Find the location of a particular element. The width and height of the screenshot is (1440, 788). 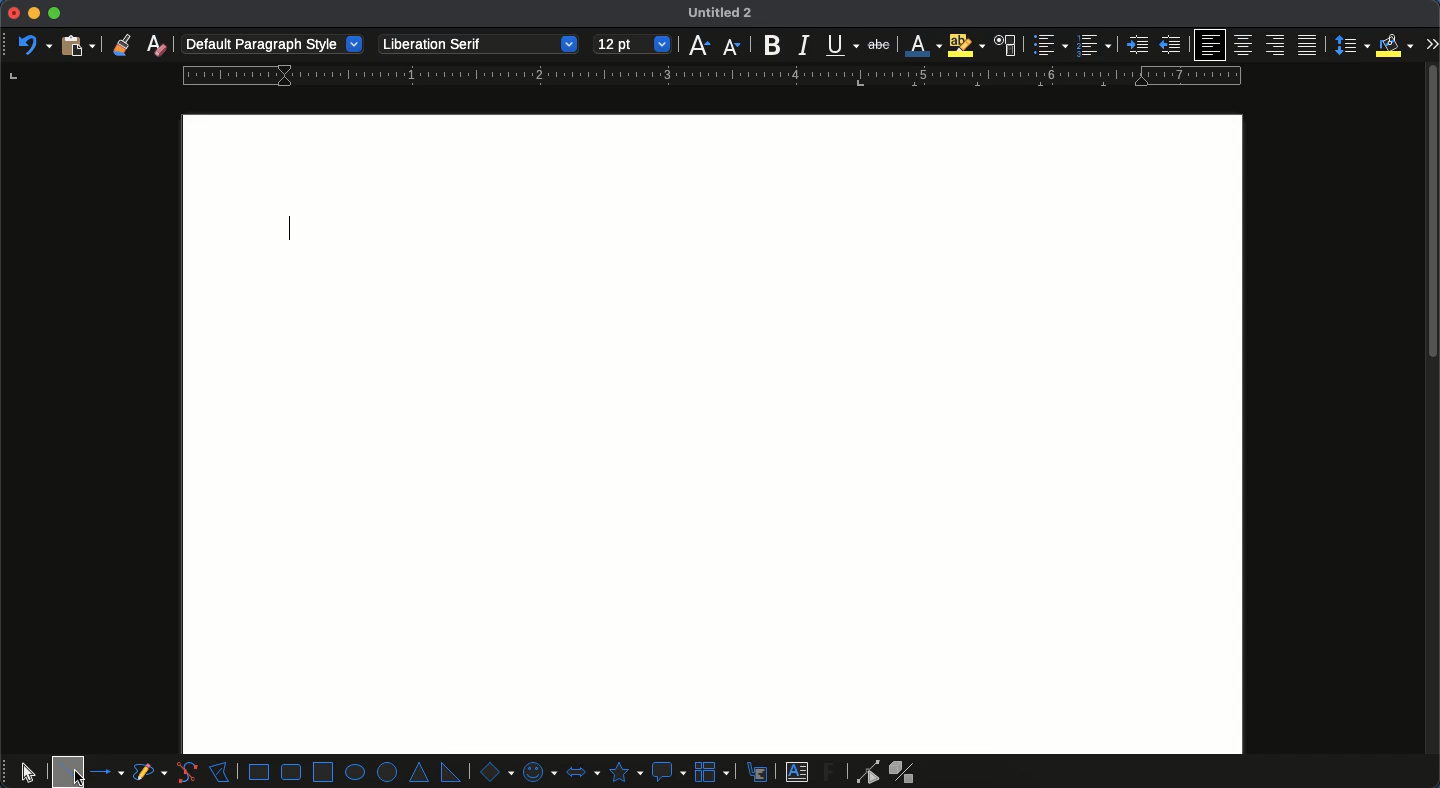

unident is located at coordinates (1168, 46).